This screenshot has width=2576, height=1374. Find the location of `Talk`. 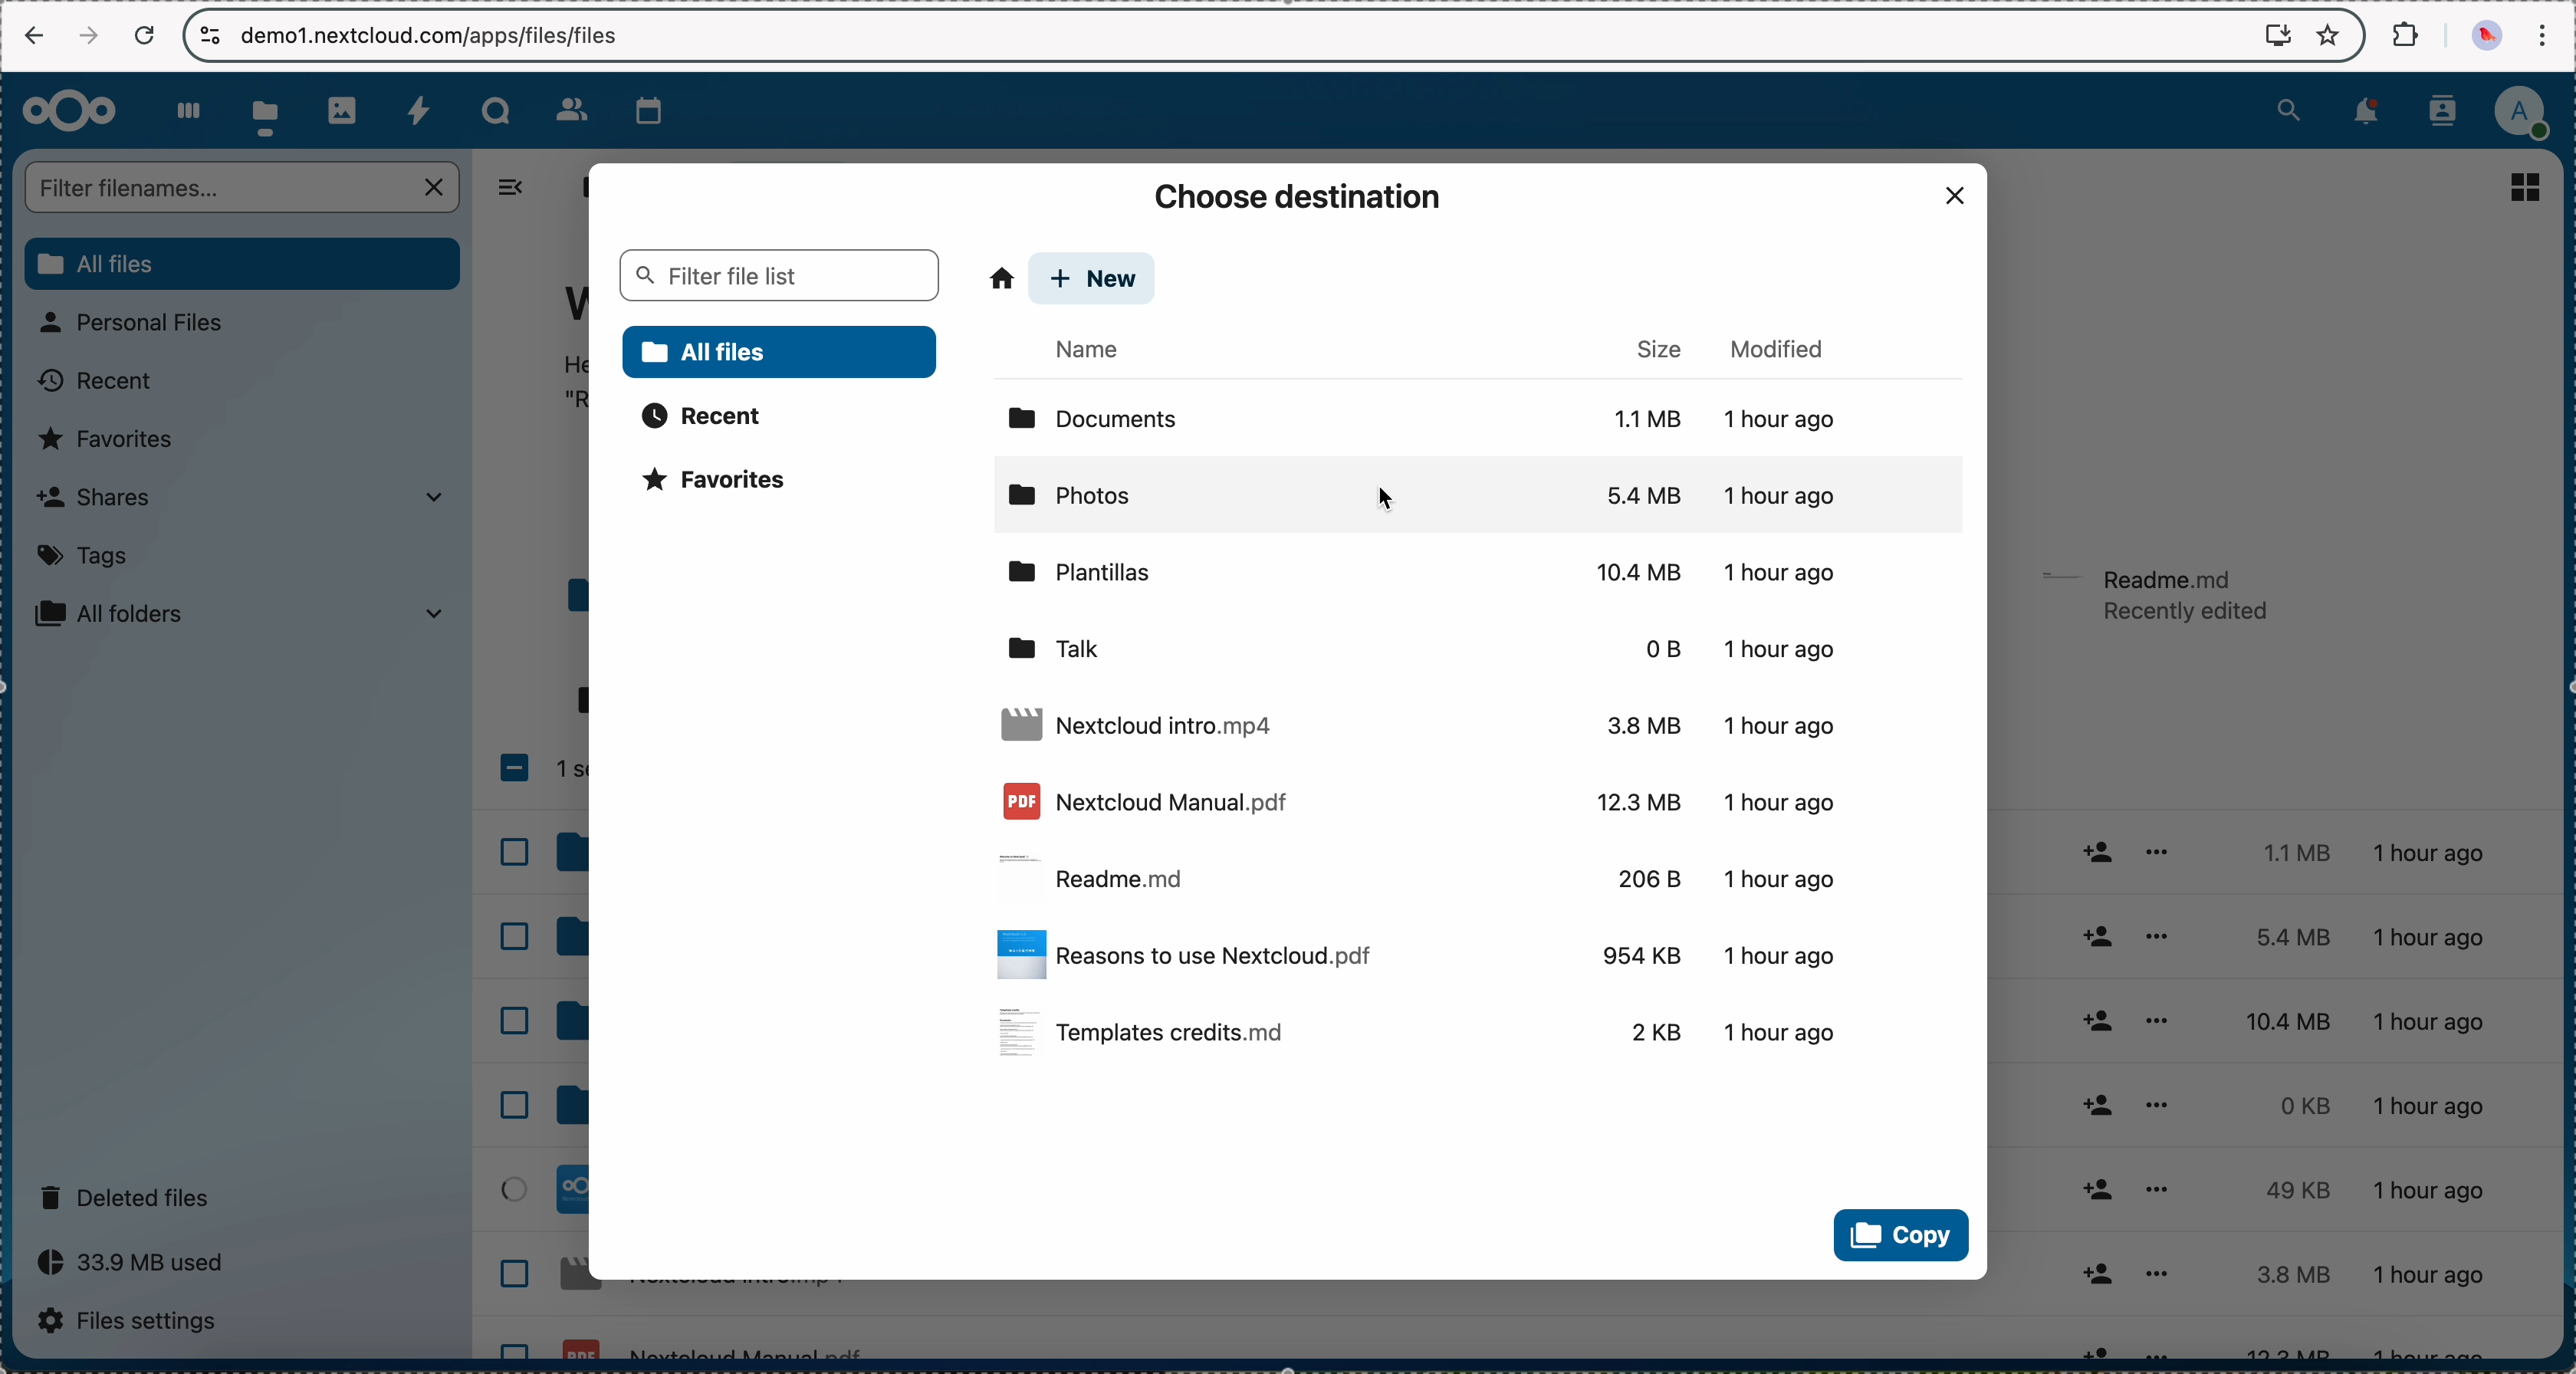

Talk is located at coordinates (1428, 642).